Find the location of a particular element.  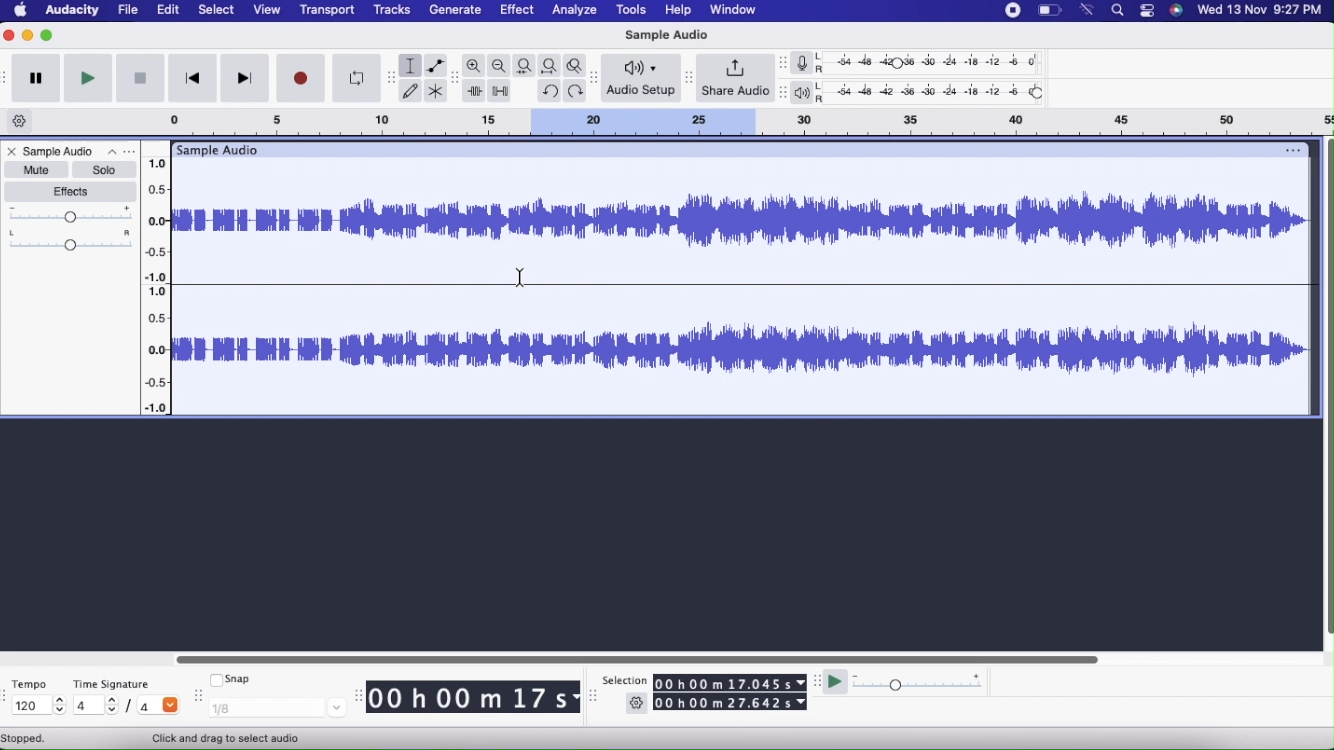

Sample Audio is located at coordinates (664, 35).